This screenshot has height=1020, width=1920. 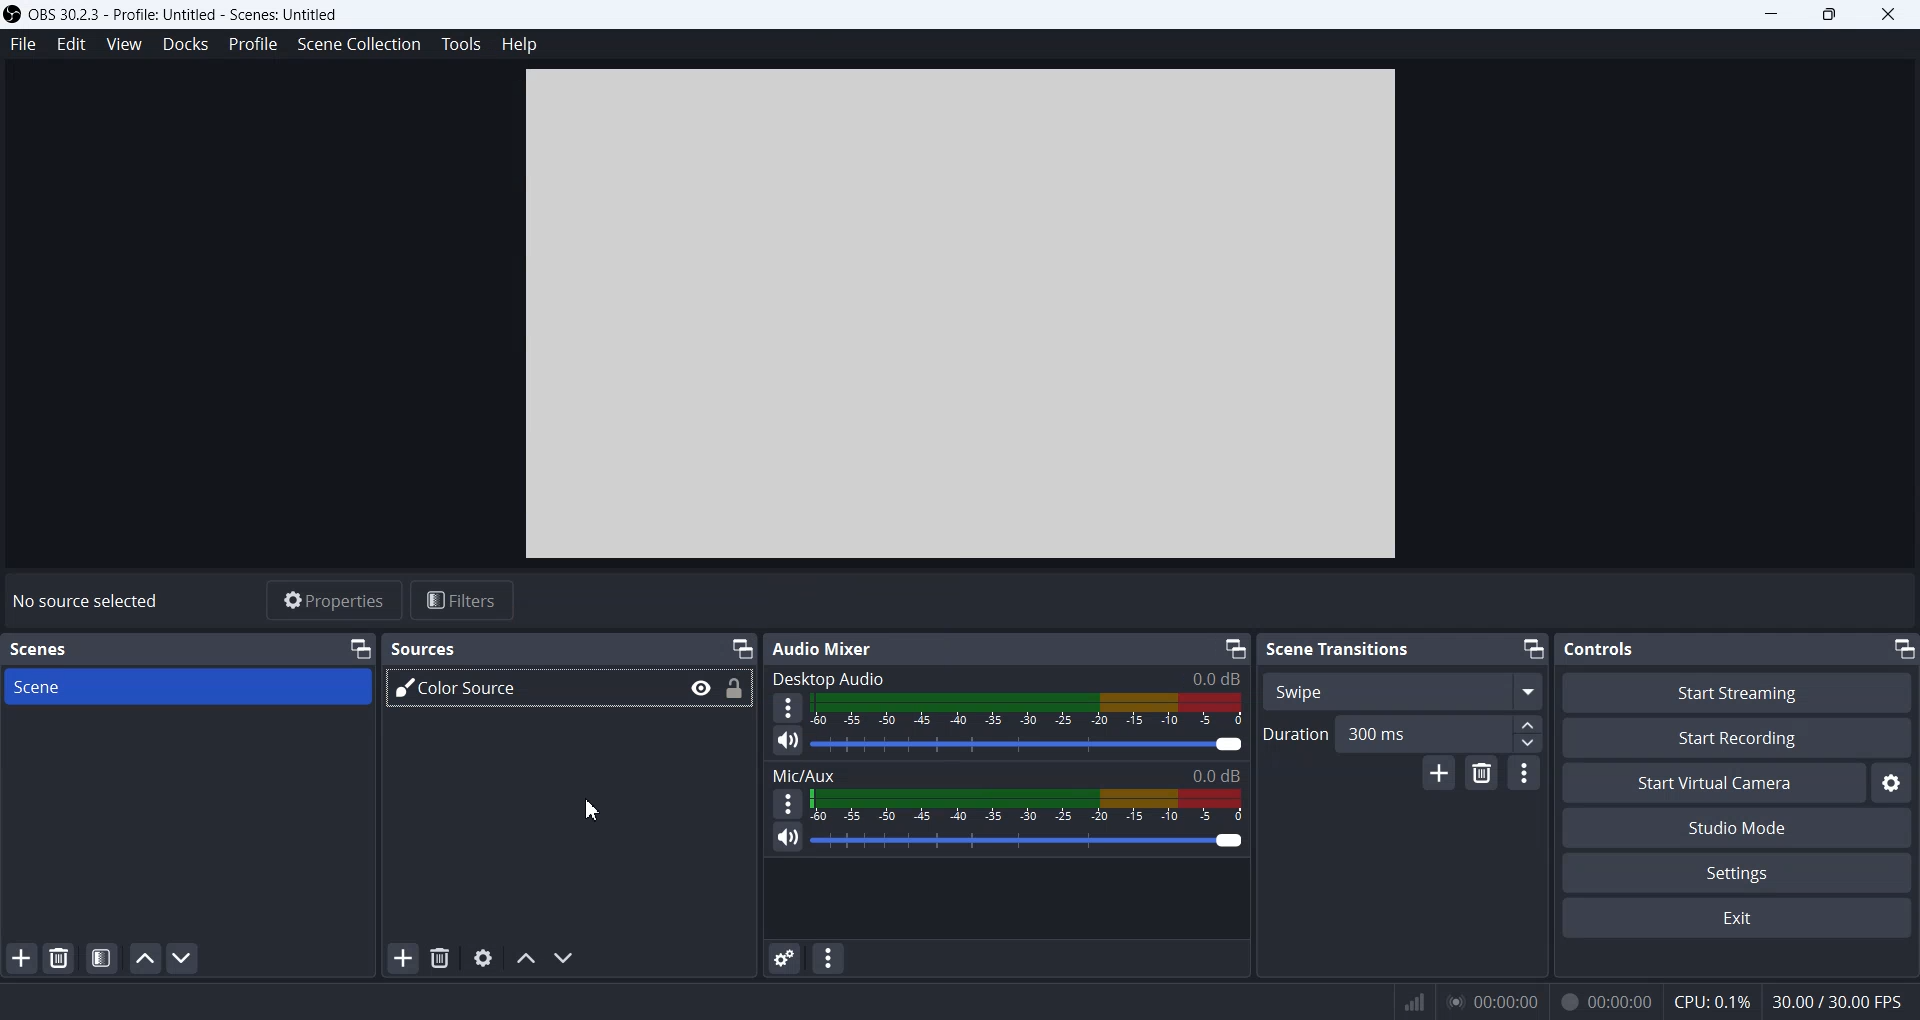 What do you see at coordinates (735, 689) in the screenshot?
I see `Lock` at bounding box center [735, 689].